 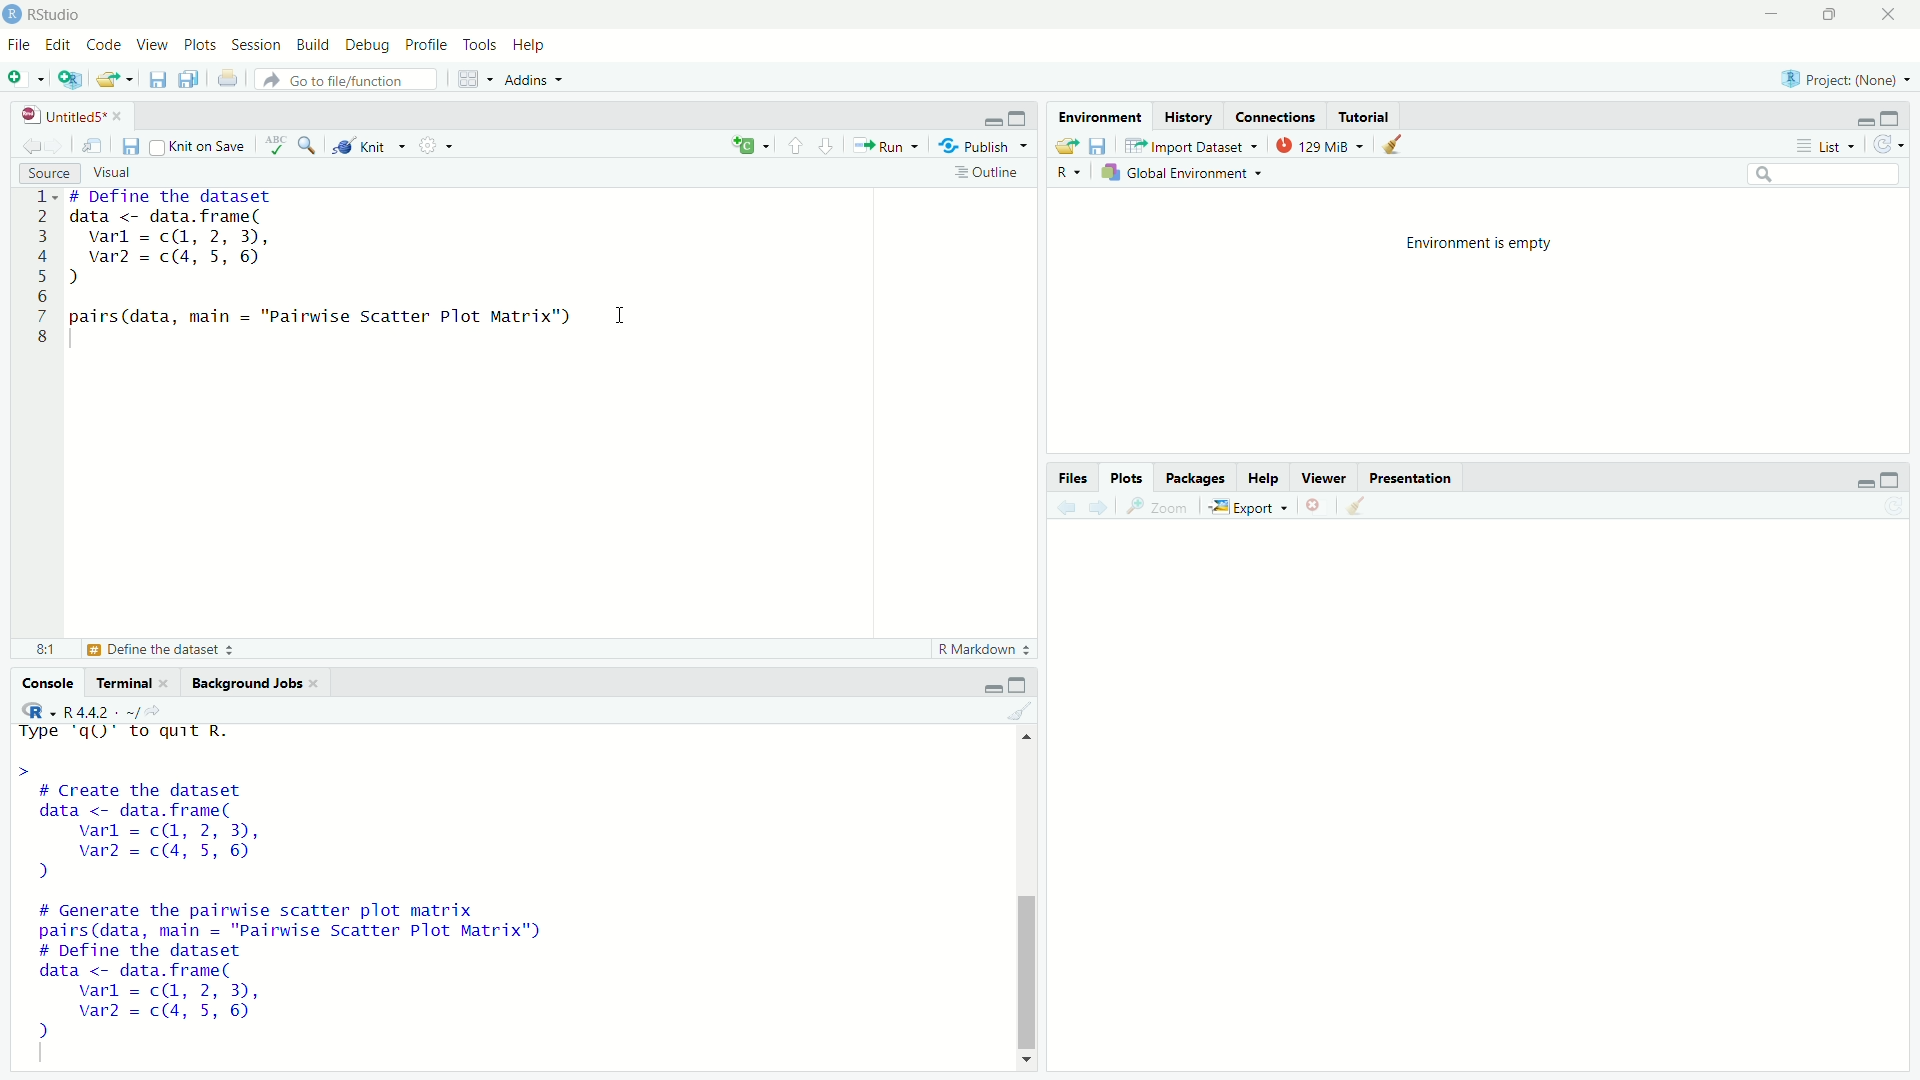 What do you see at coordinates (796, 145) in the screenshot?
I see `Go to previous section/chunk (Ctrl + PgUp)` at bounding box center [796, 145].